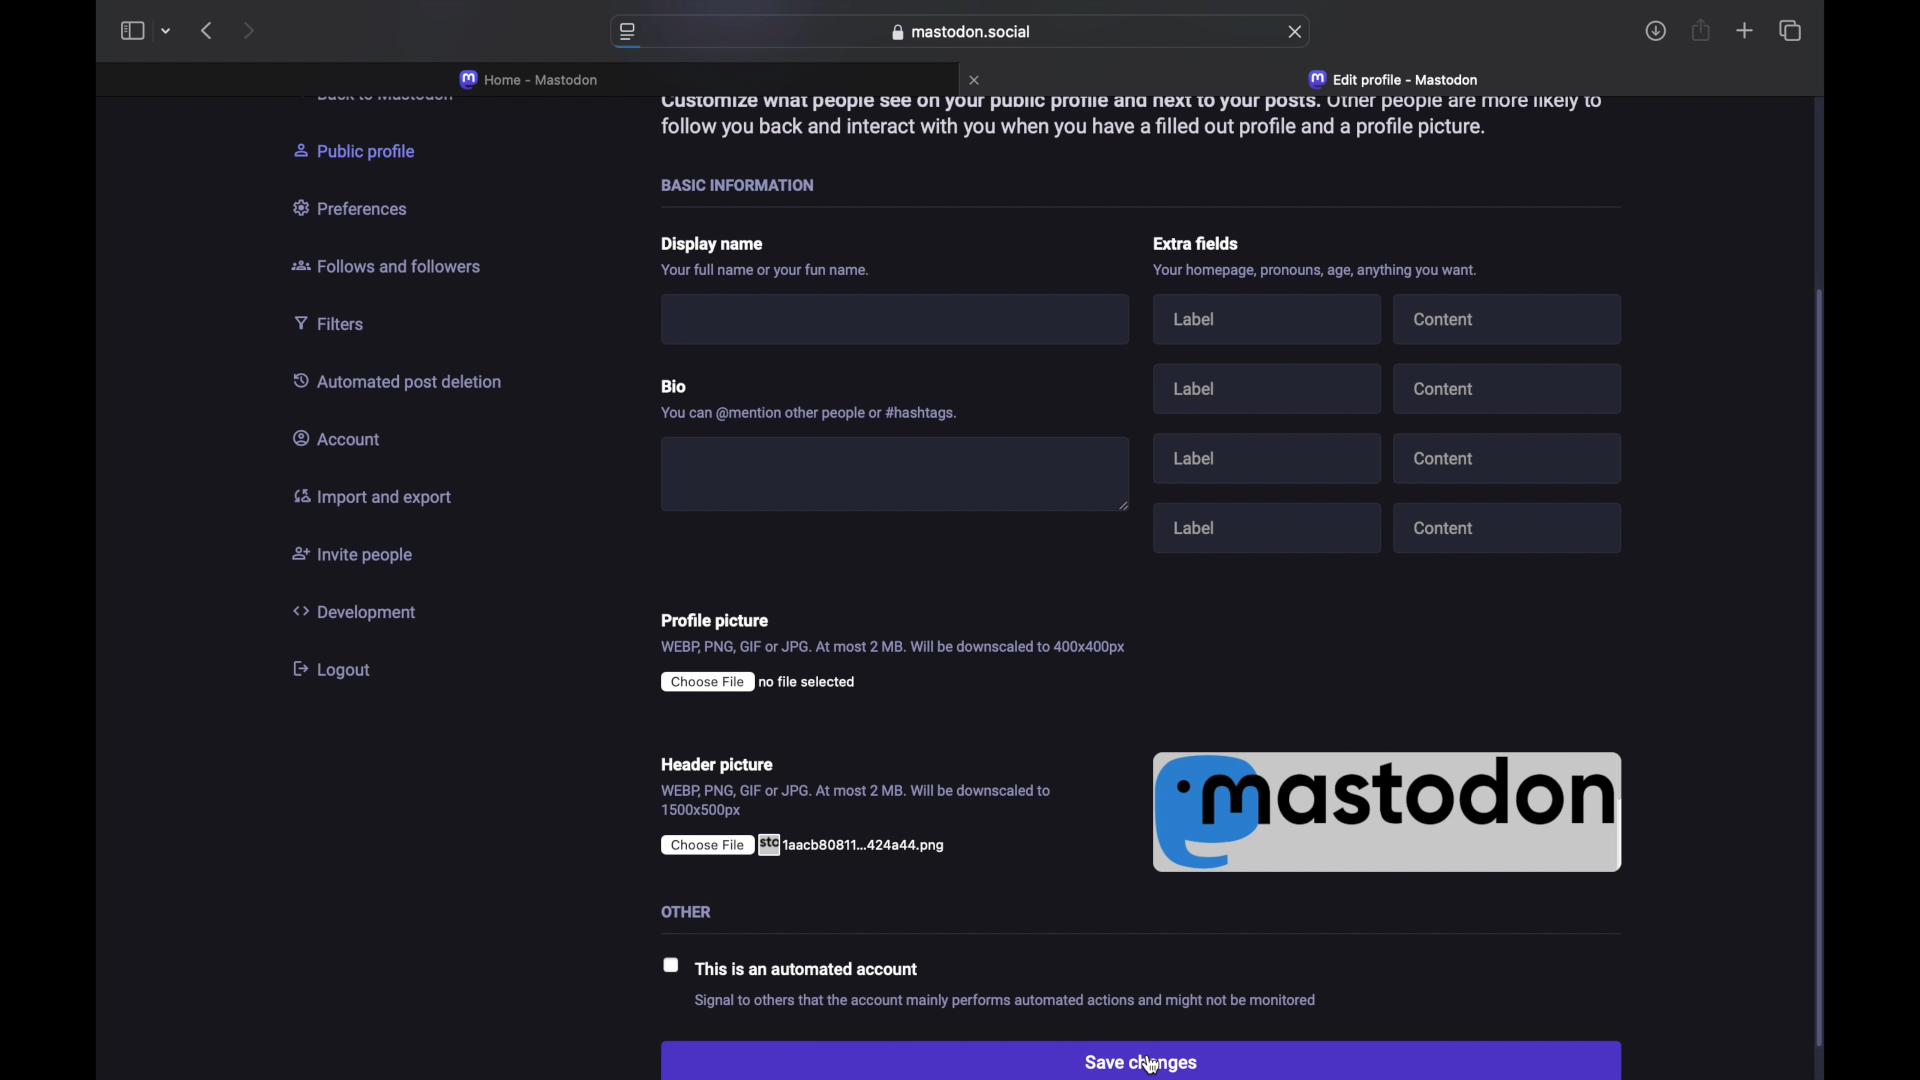 This screenshot has height=1080, width=1920. I want to click on image, so click(1389, 811).